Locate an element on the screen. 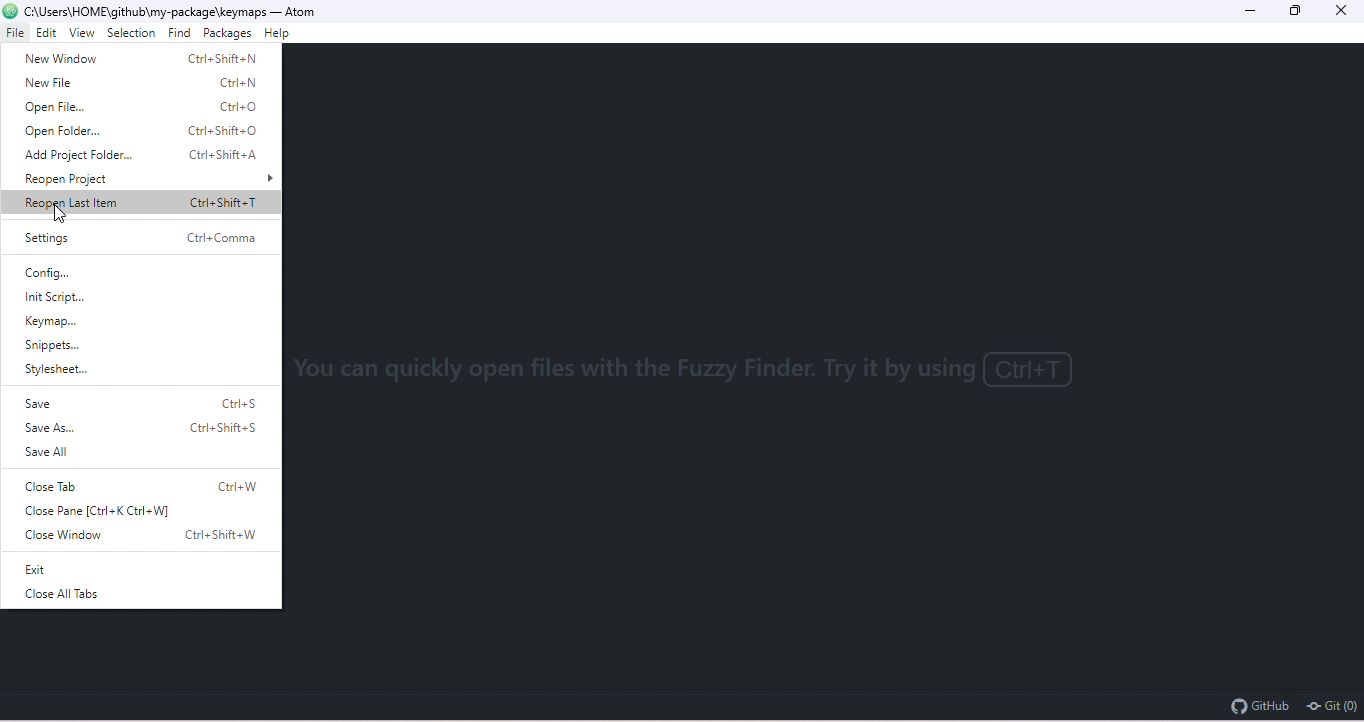 This screenshot has width=1364, height=722. maximize is located at coordinates (1300, 12).